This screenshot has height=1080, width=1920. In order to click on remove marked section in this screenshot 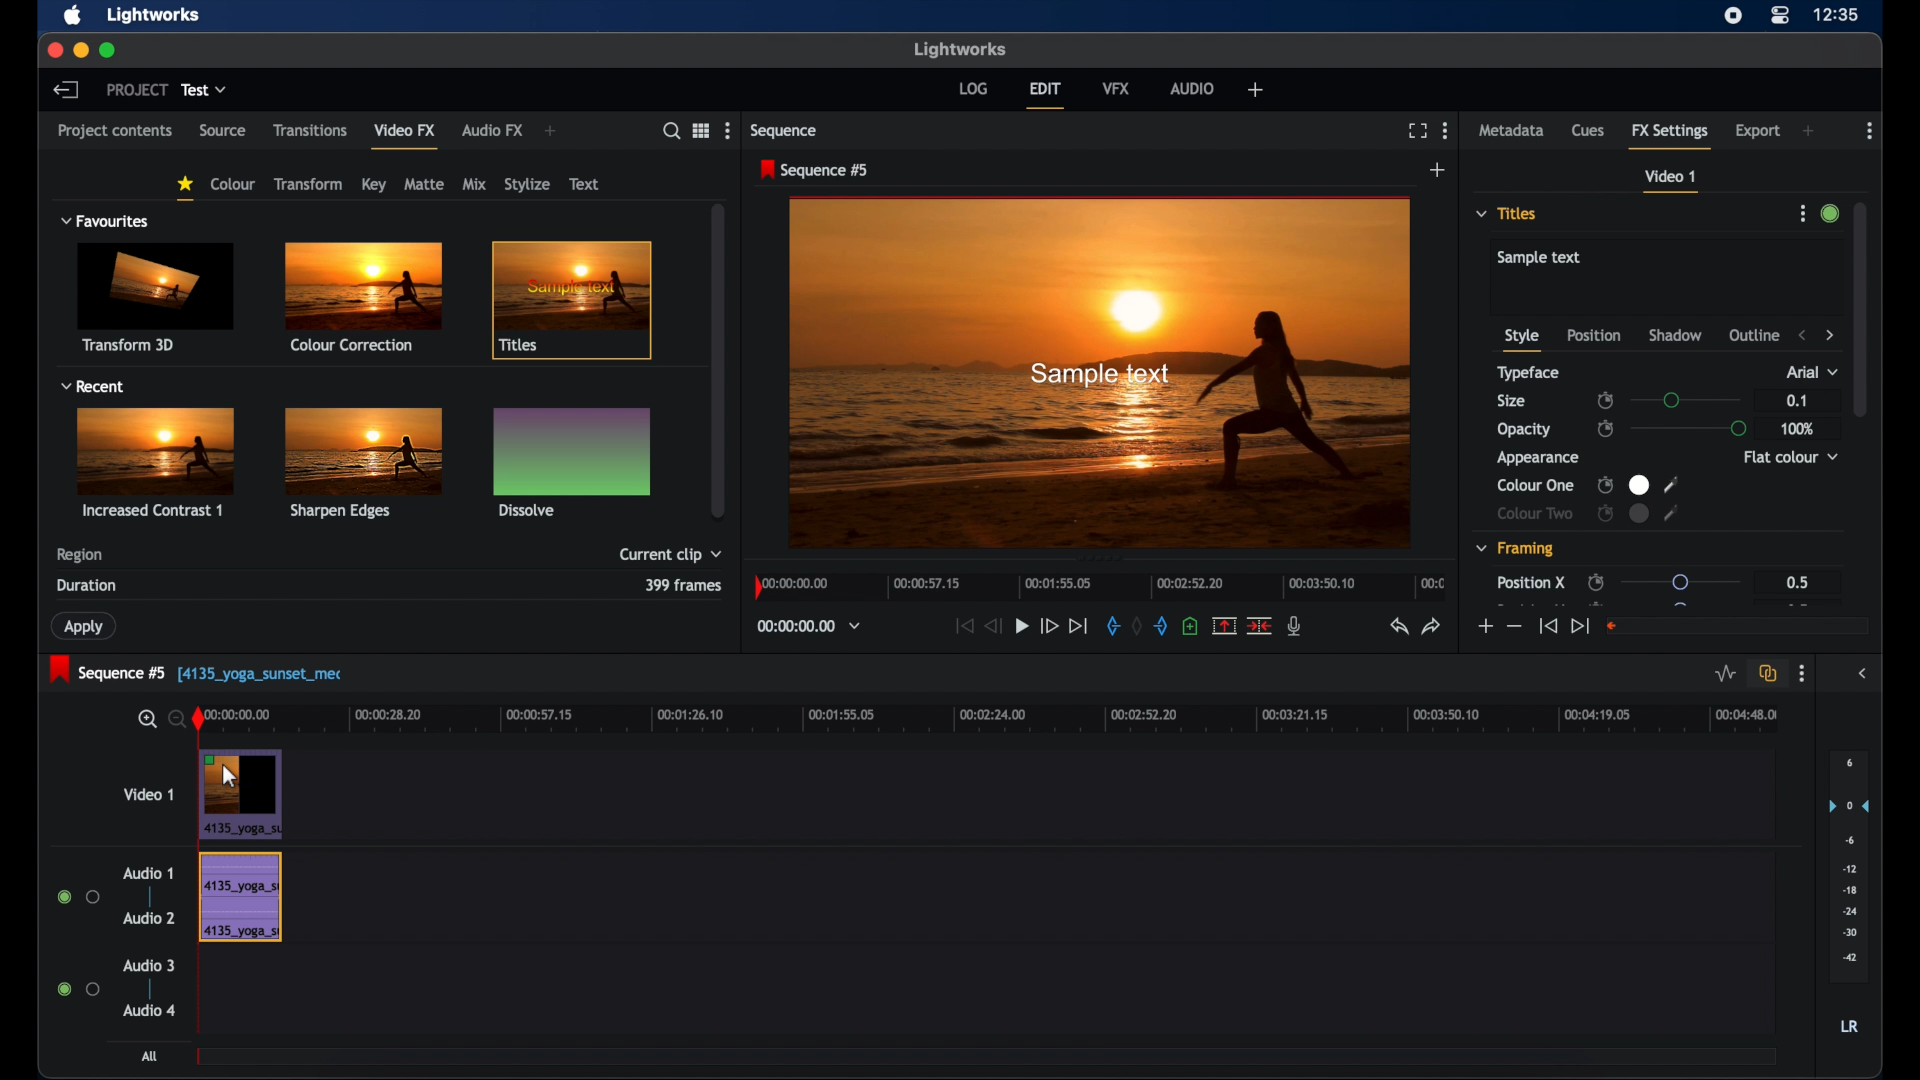, I will do `click(1225, 624)`.